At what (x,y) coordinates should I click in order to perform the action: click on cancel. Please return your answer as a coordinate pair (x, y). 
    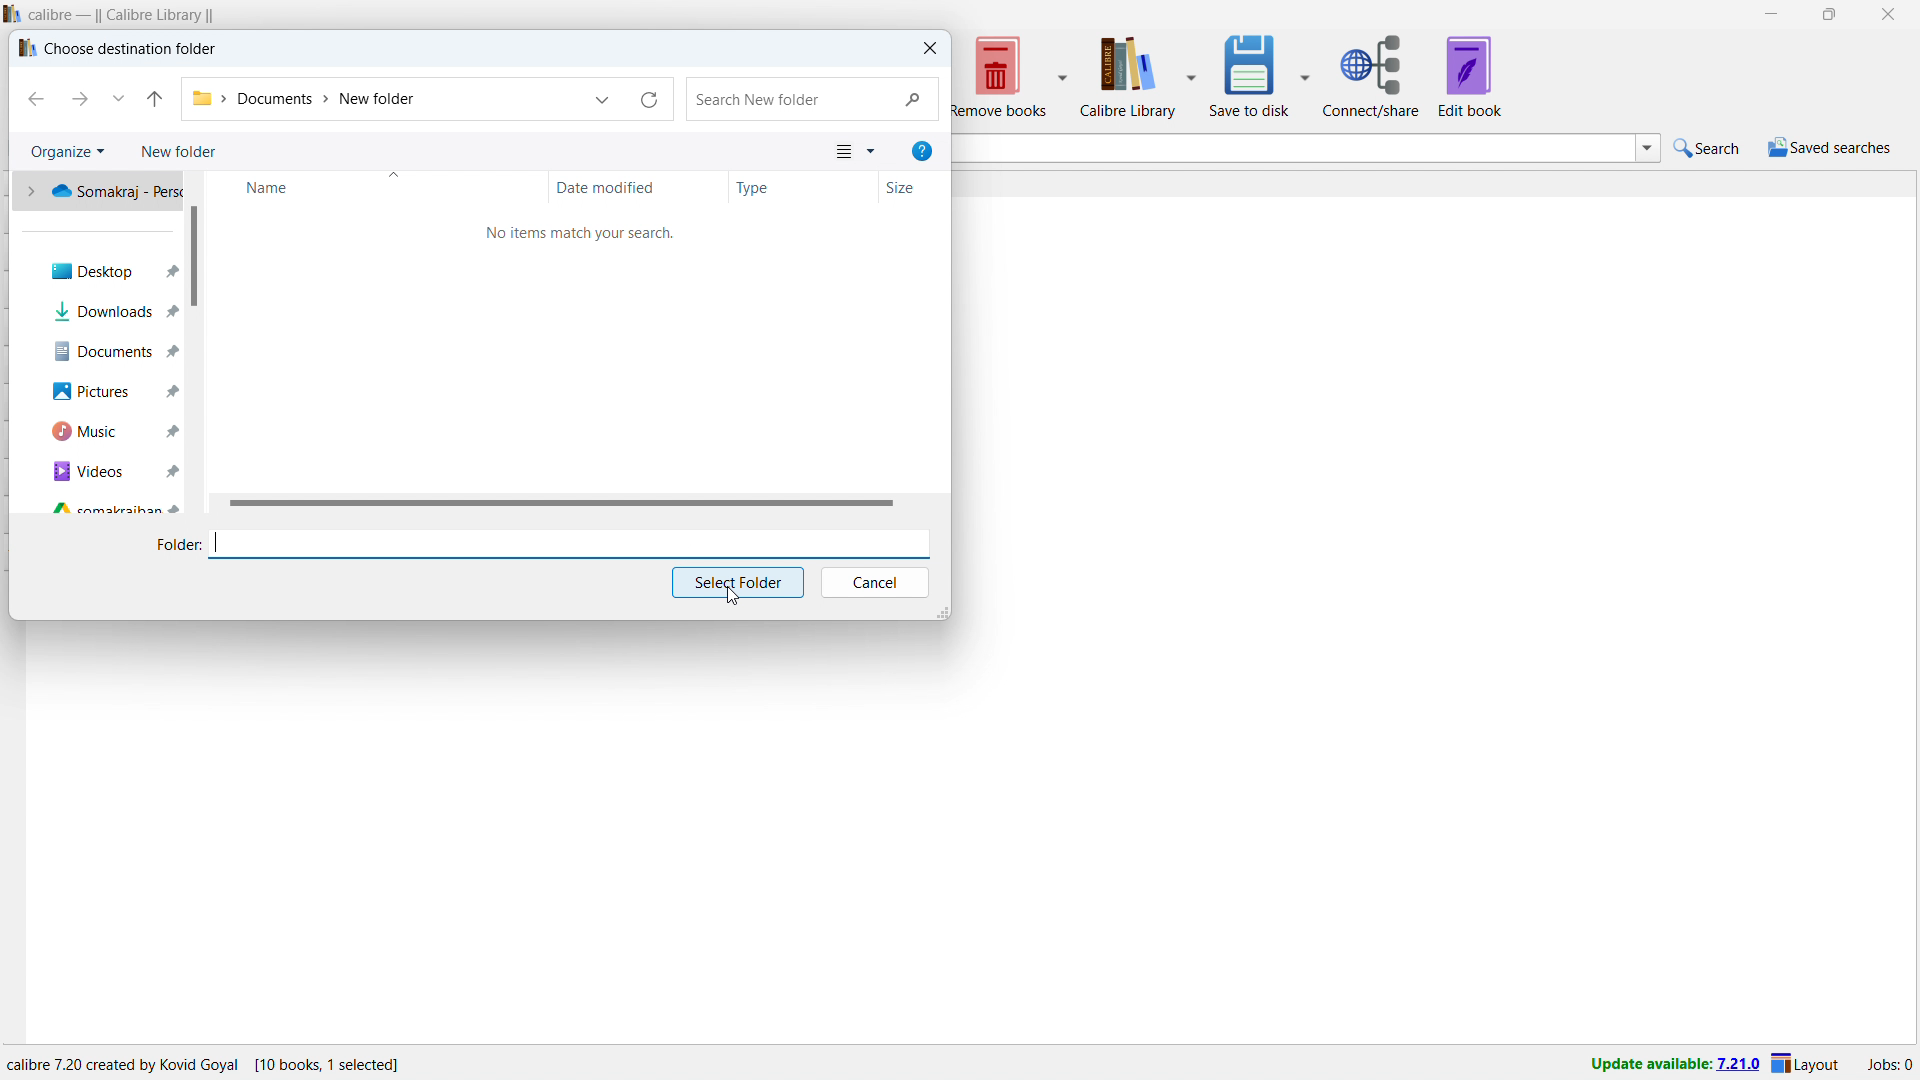
    Looking at the image, I should click on (876, 582).